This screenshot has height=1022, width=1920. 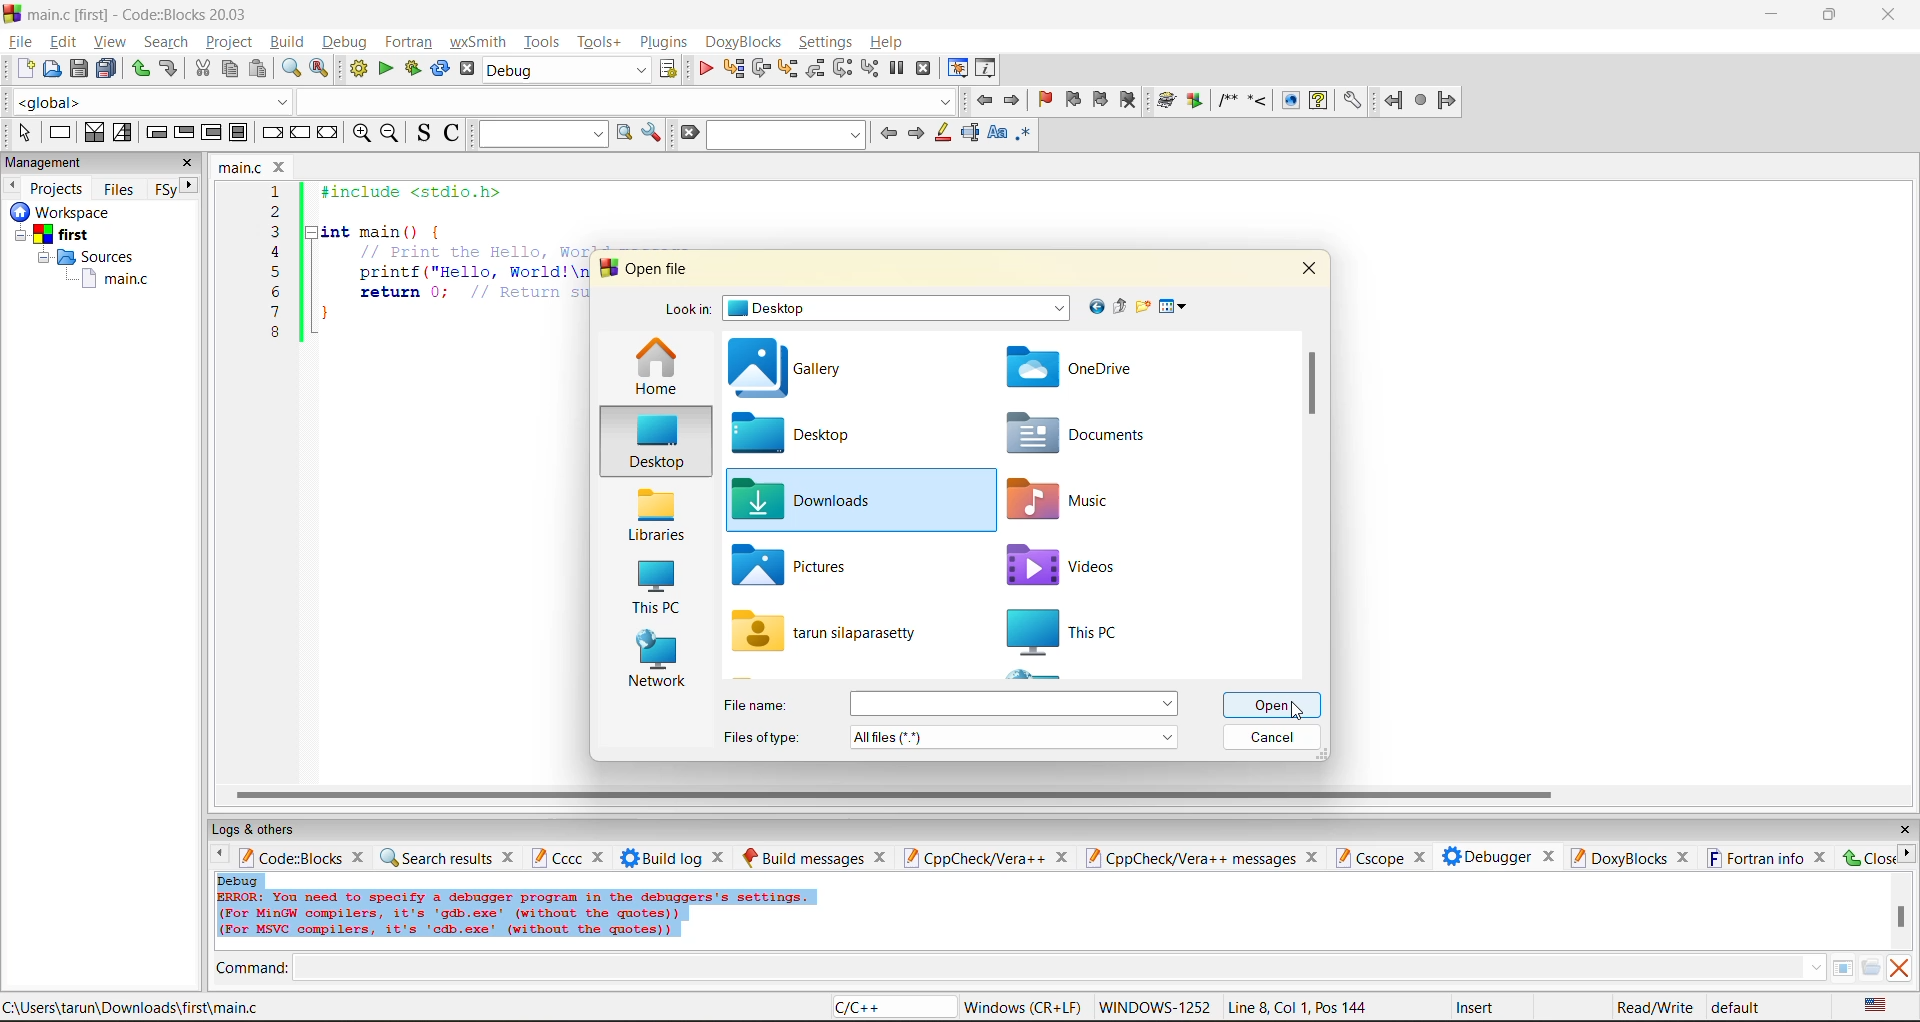 What do you see at coordinates (828, 631) in the screenshot?
I see `file name` at bounding box center [828, 631].